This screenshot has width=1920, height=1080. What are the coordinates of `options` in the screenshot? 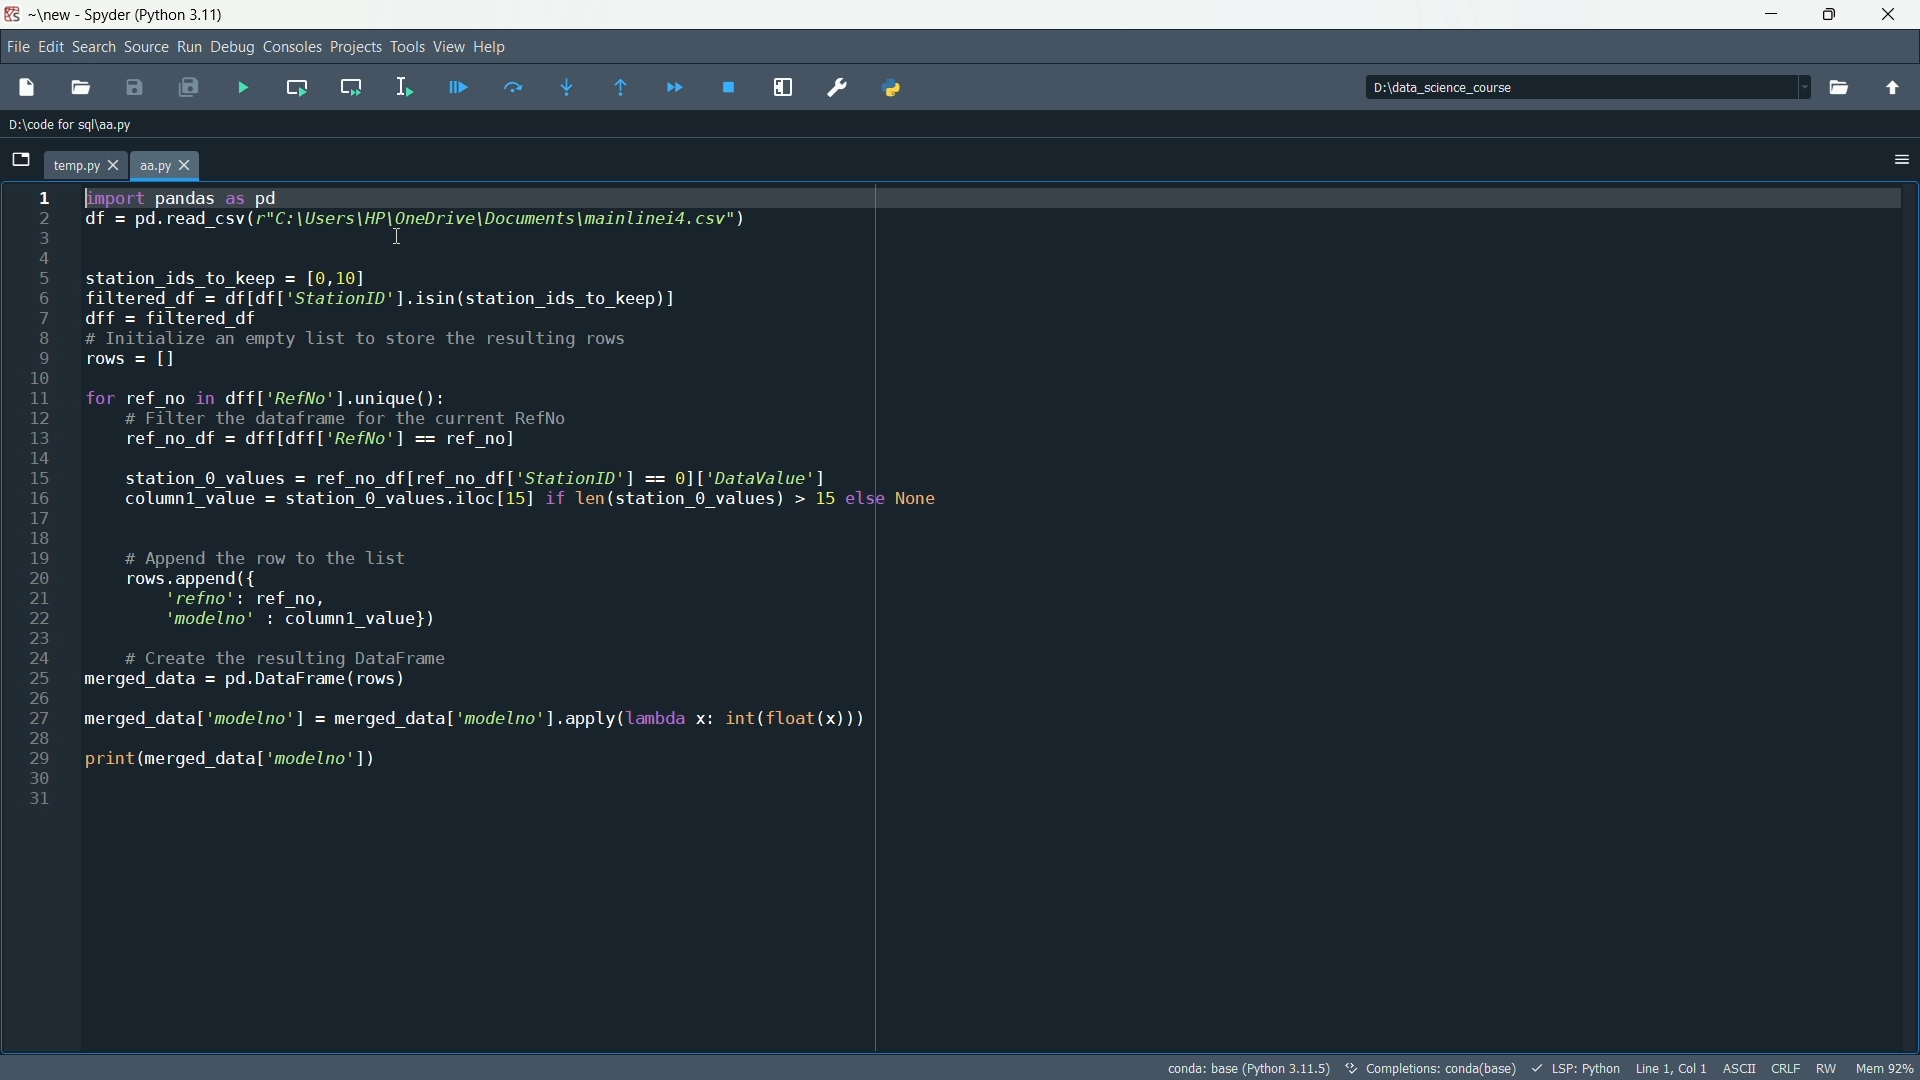 It's located at (1901, 160).